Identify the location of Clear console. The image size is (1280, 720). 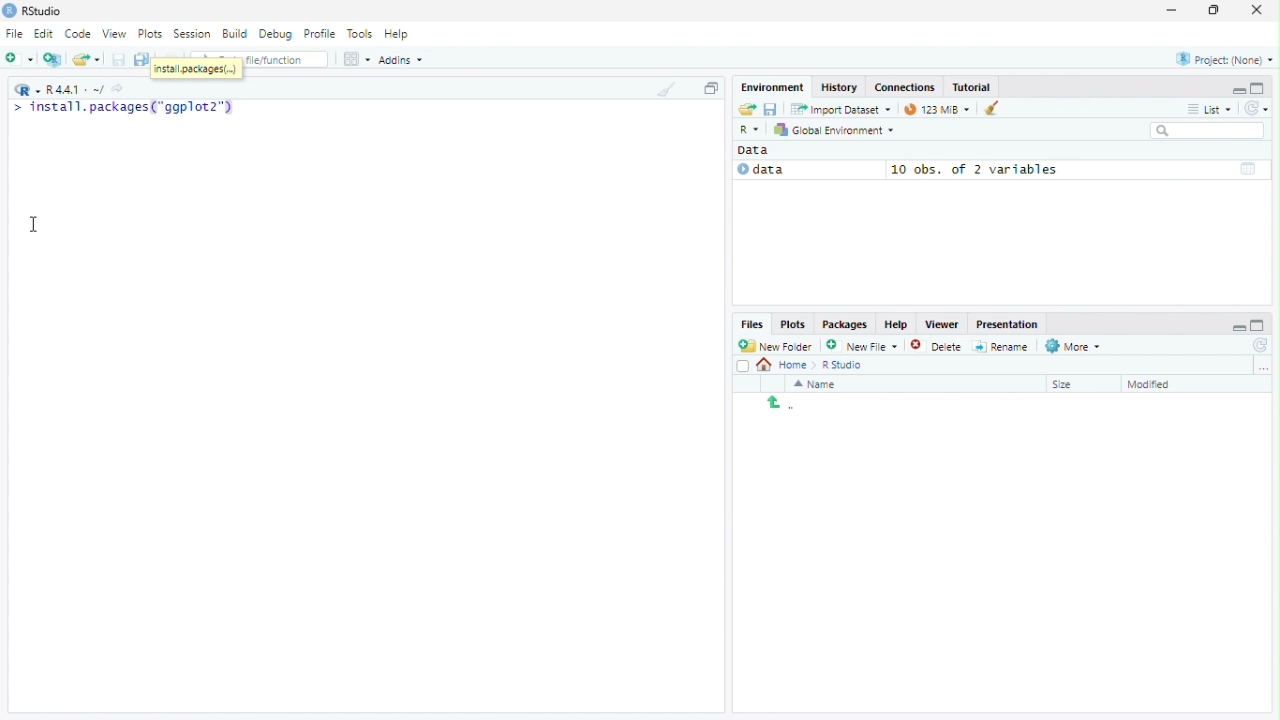
(665, 89).